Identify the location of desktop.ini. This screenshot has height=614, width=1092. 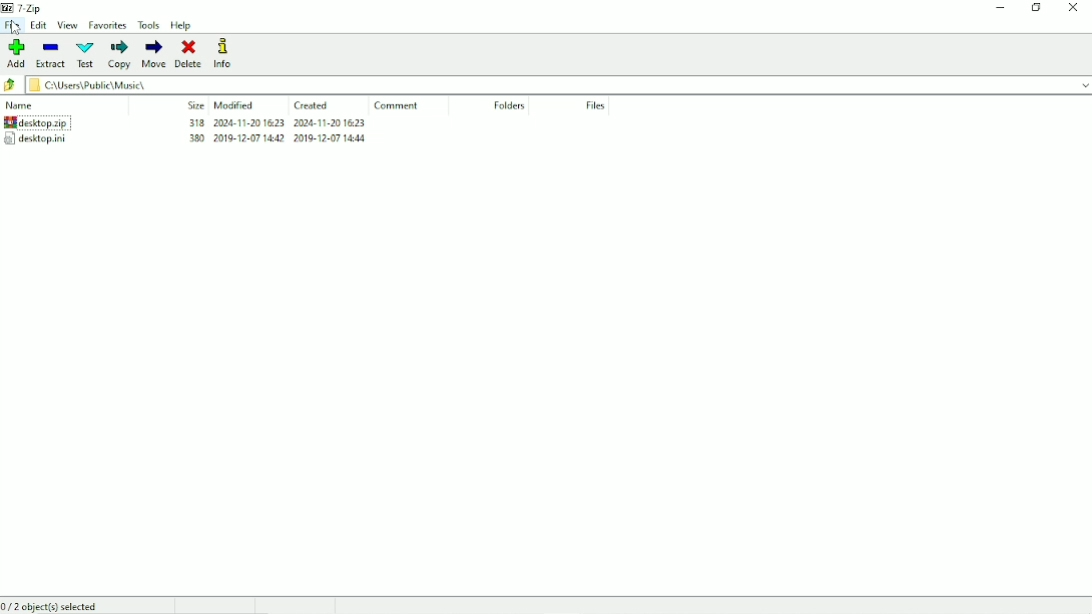
(35, 138).